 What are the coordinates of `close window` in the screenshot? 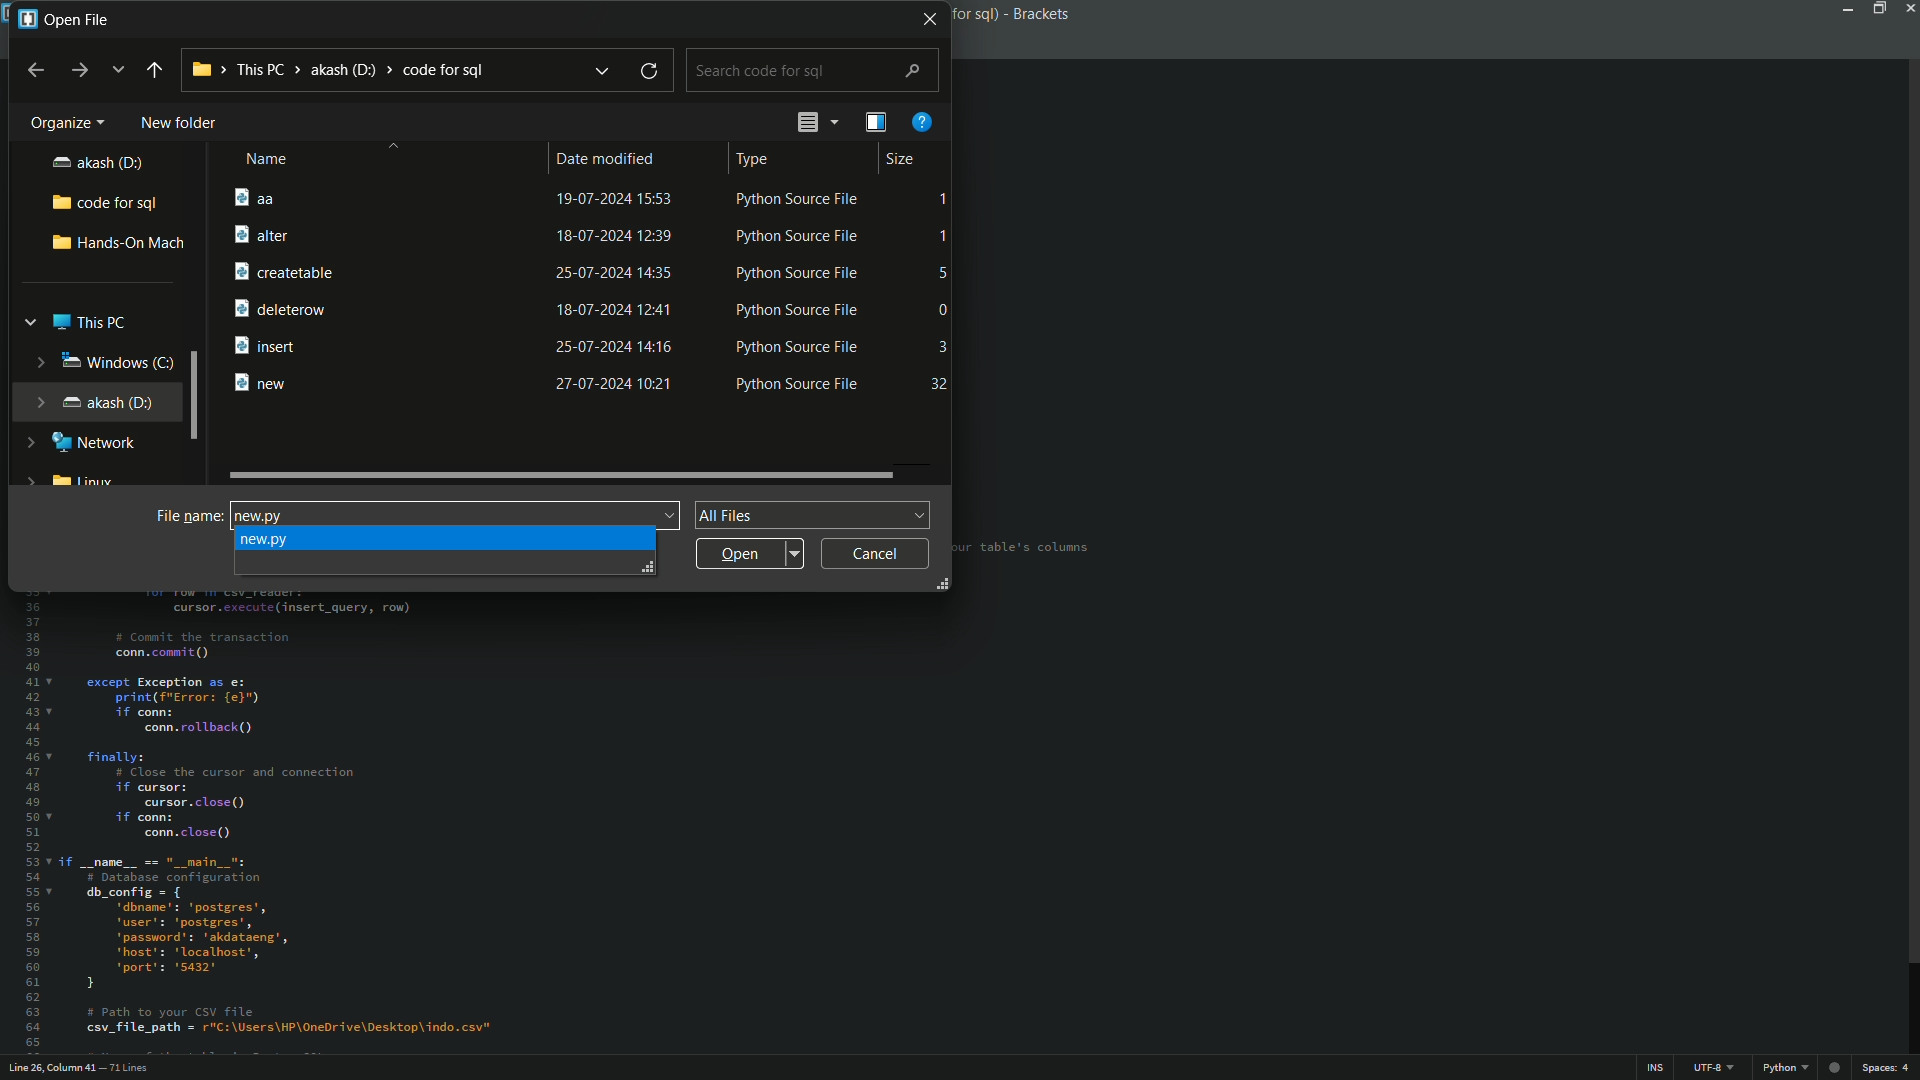 It's located at (931, 18).